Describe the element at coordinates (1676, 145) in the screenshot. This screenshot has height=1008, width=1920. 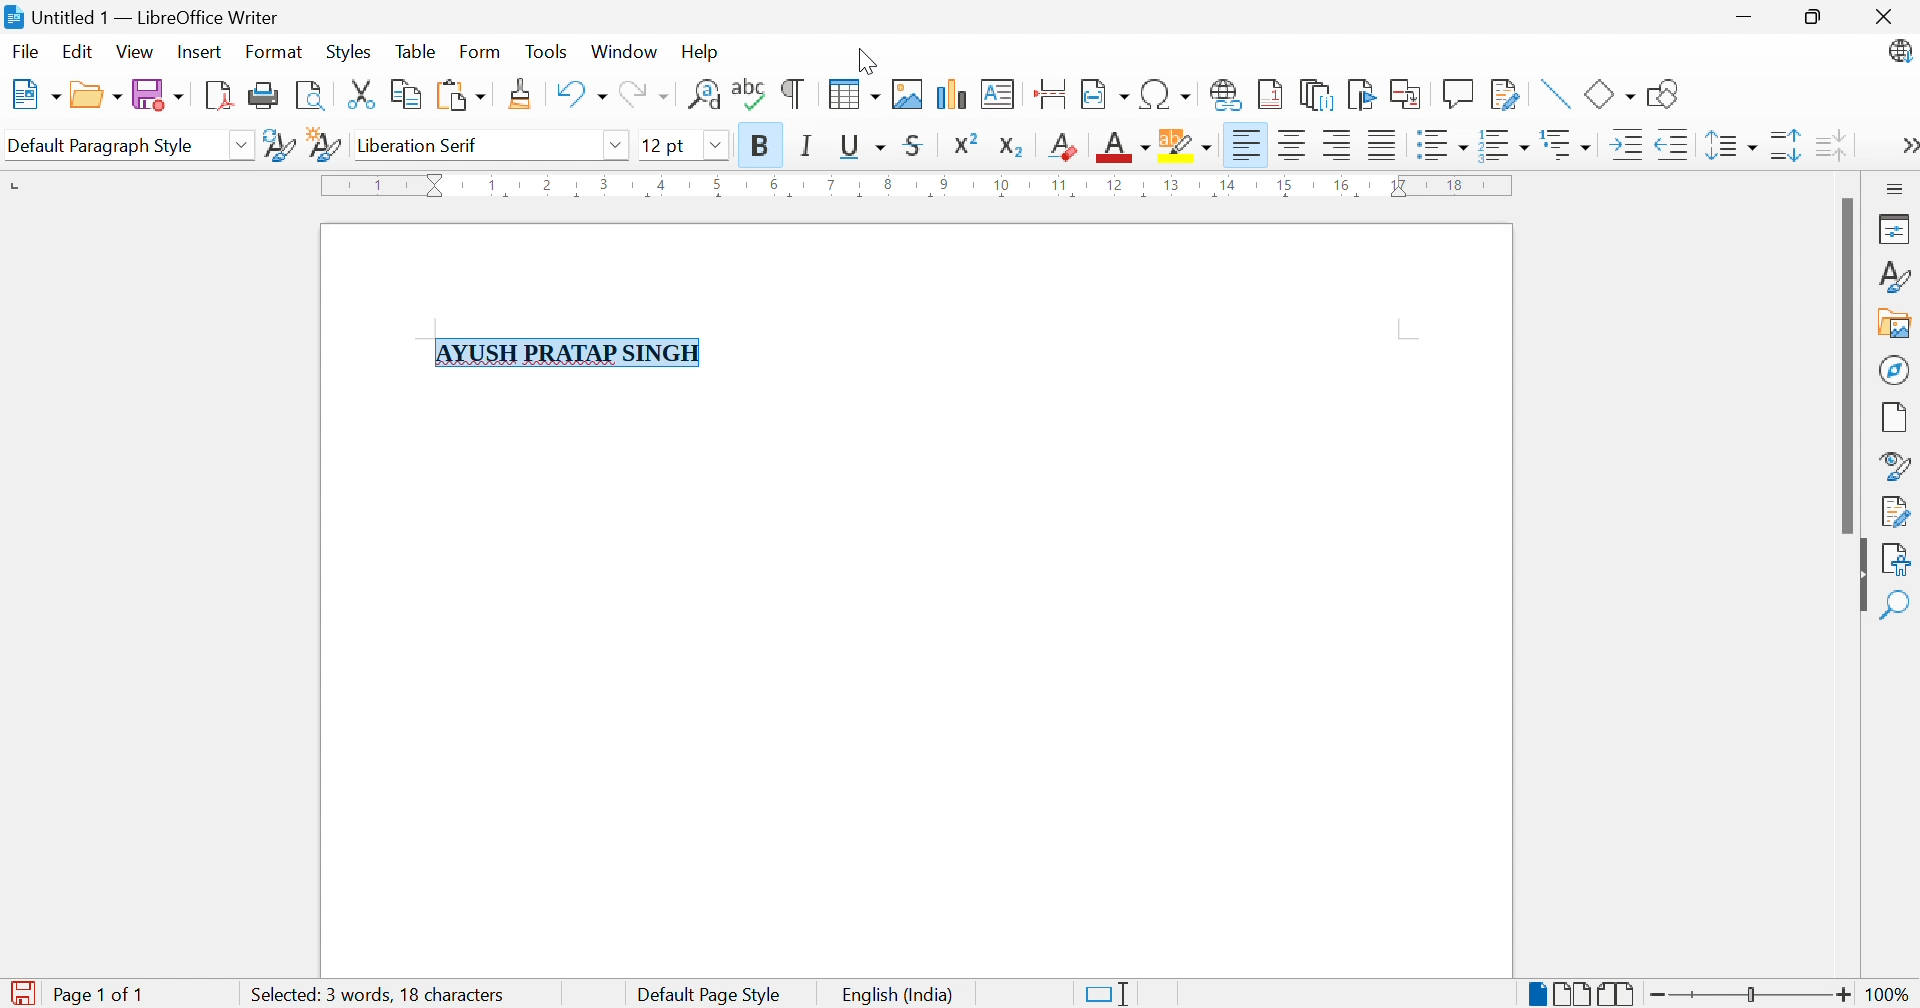
I see `Decrease Indent` at that location.